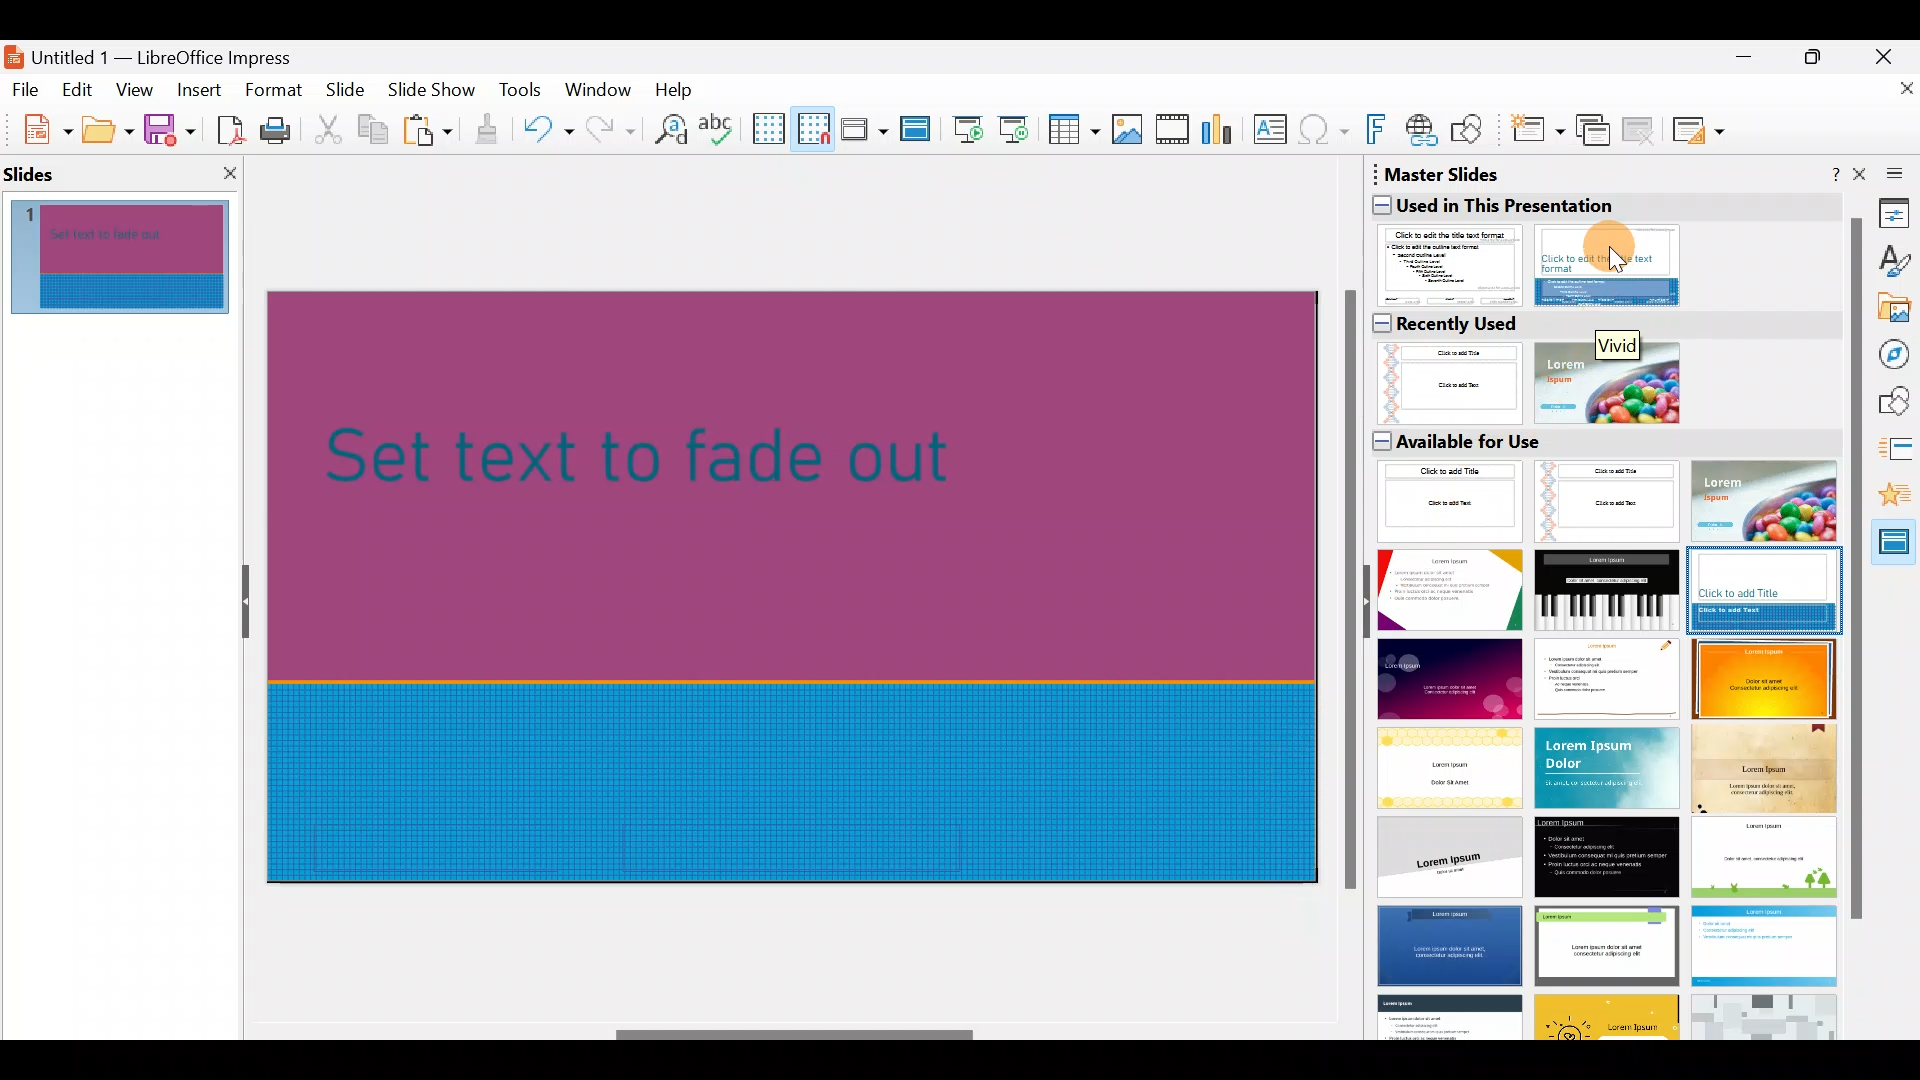 This screenshot has height=1080, width=1920. Describe the element at coordinates (490, 130) in the screenshot. I see `Clone formatting` at that location.